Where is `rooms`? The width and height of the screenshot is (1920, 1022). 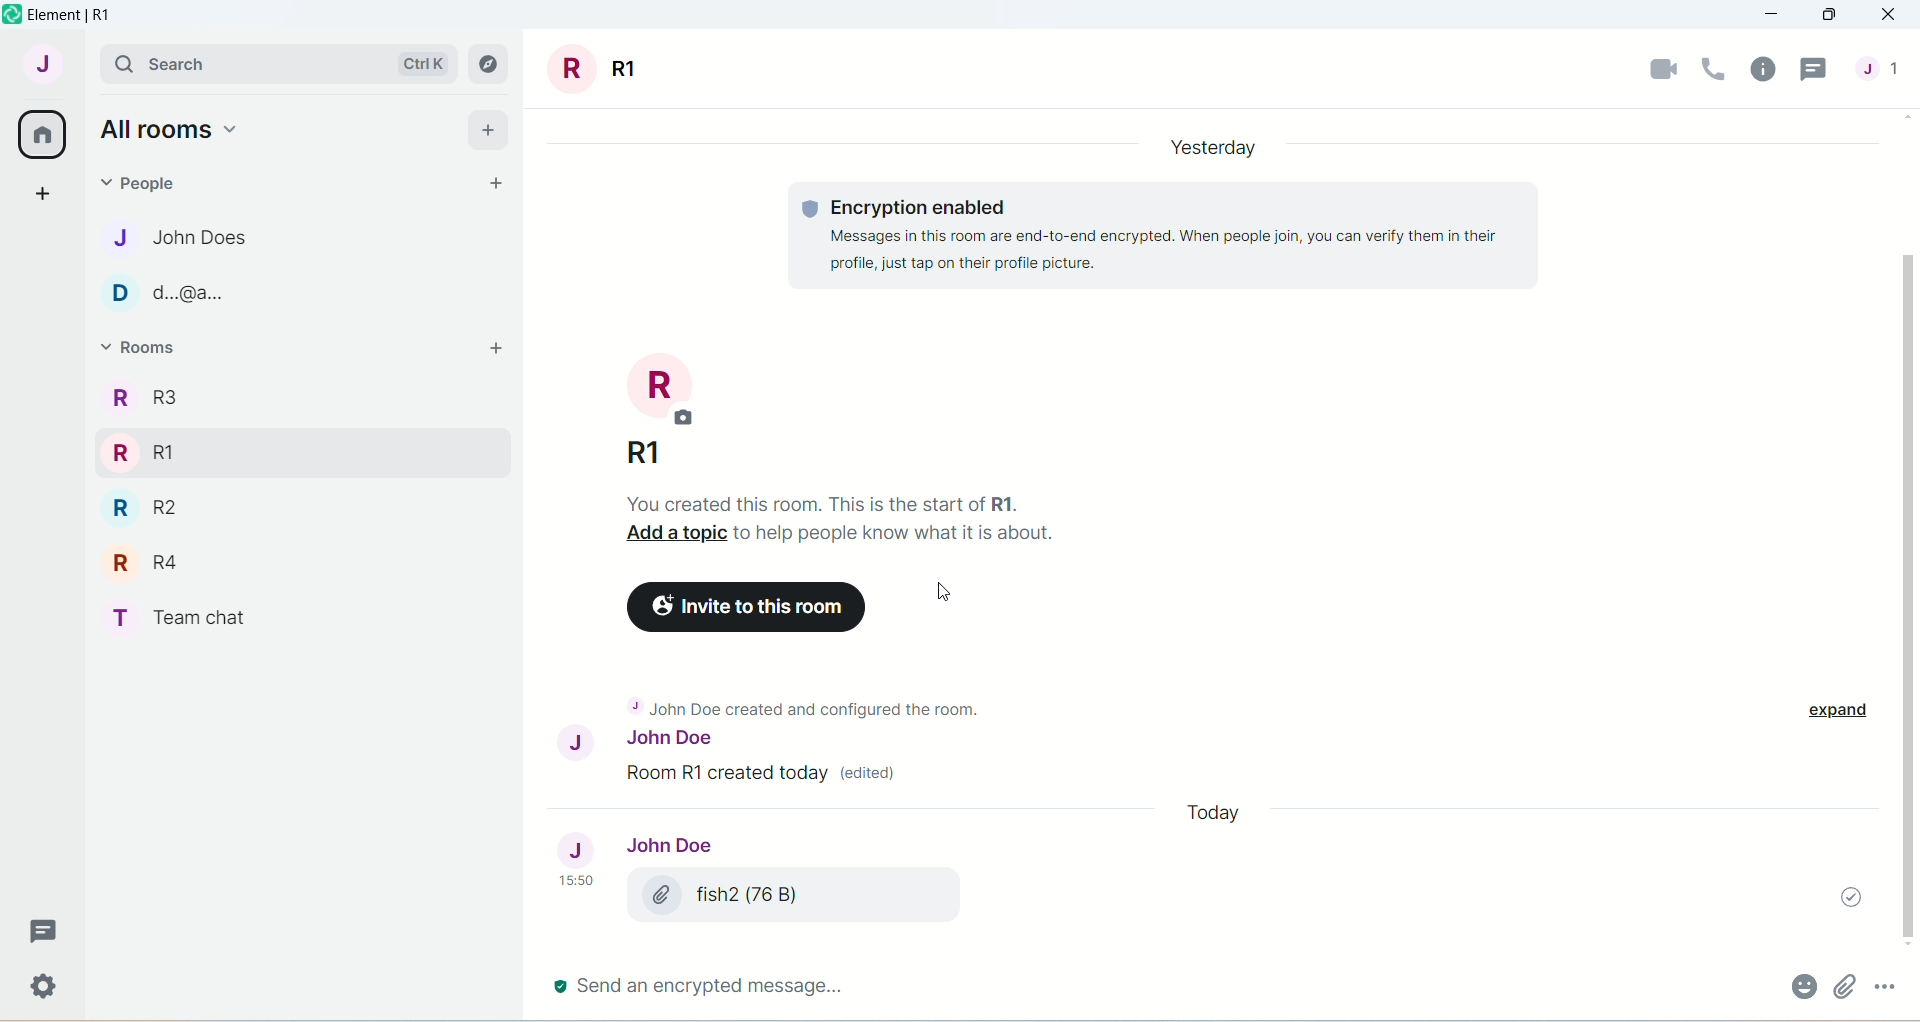
rooms is located at coordinates (146, 343).